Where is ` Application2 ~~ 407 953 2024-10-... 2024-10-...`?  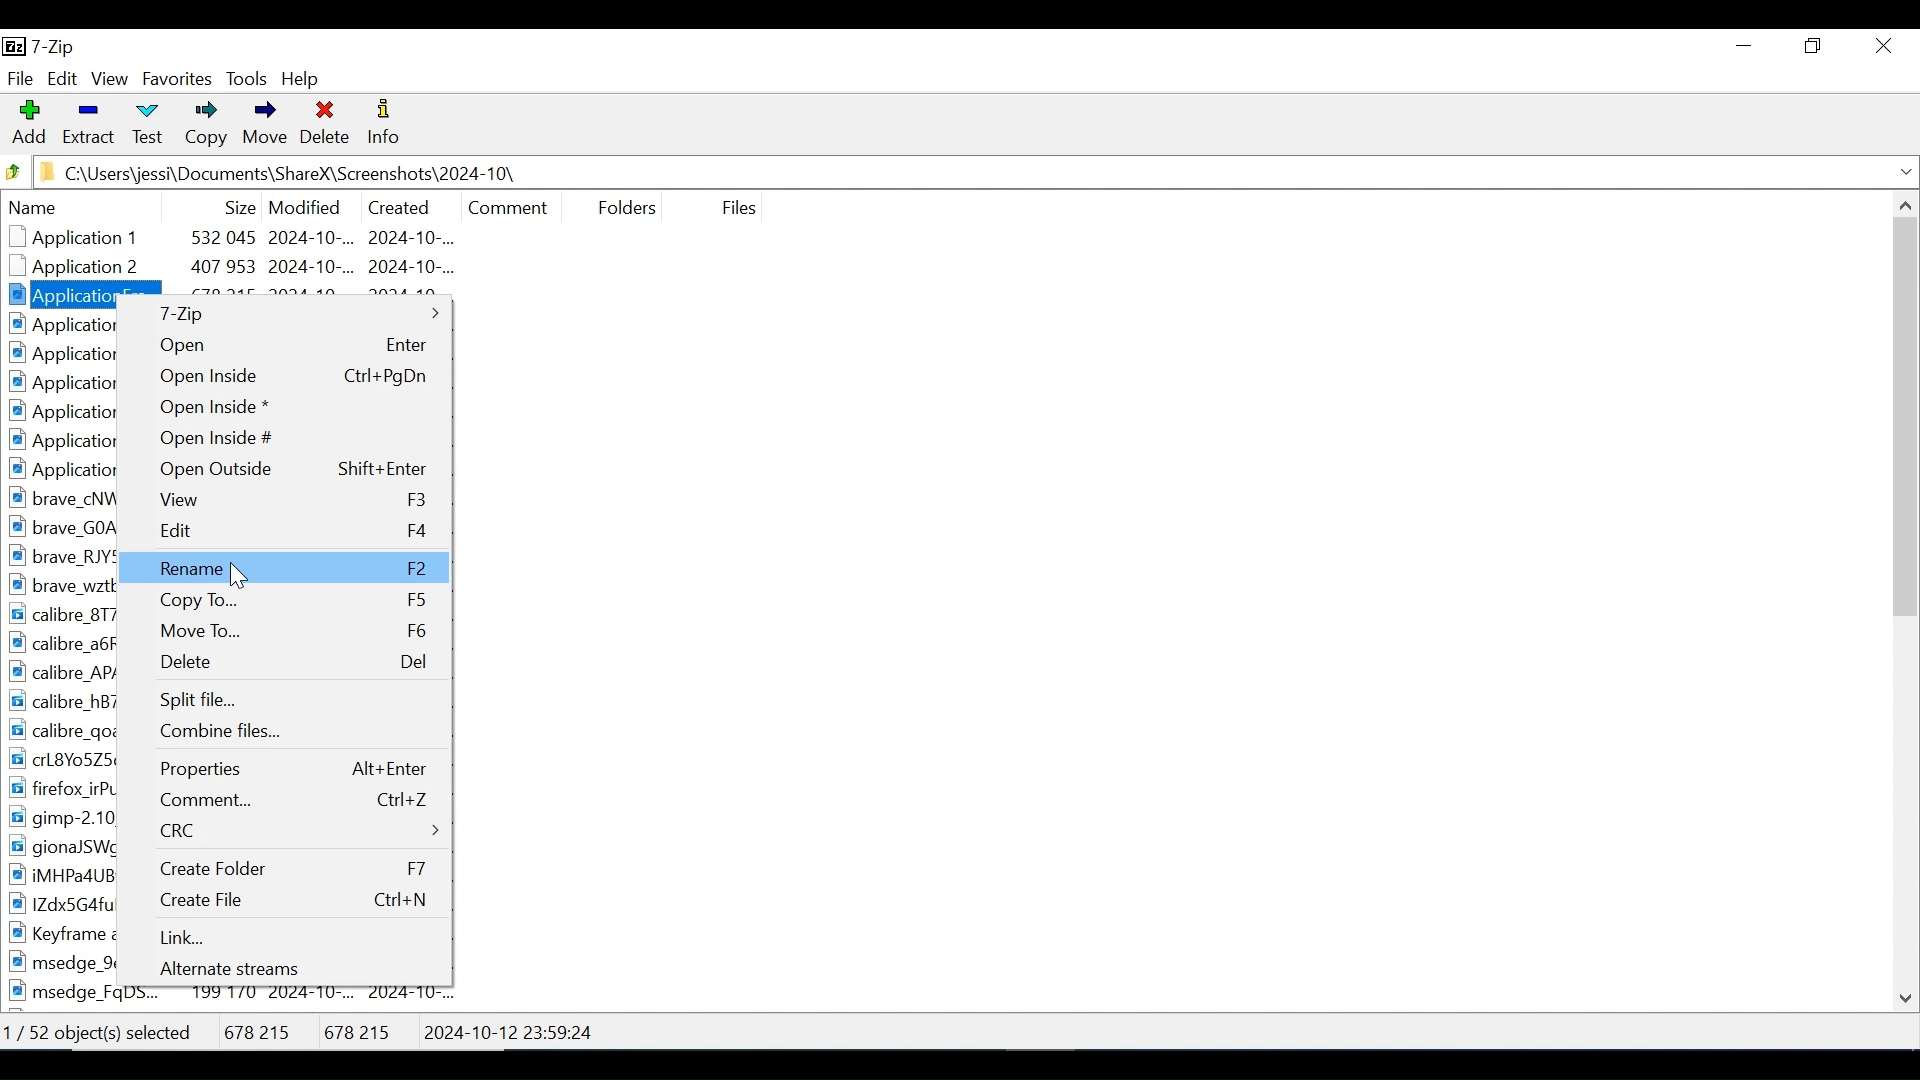
 Application2 ~~ 407 953 2024-10-... 2024-10-... is located at coordinates (249, 269).